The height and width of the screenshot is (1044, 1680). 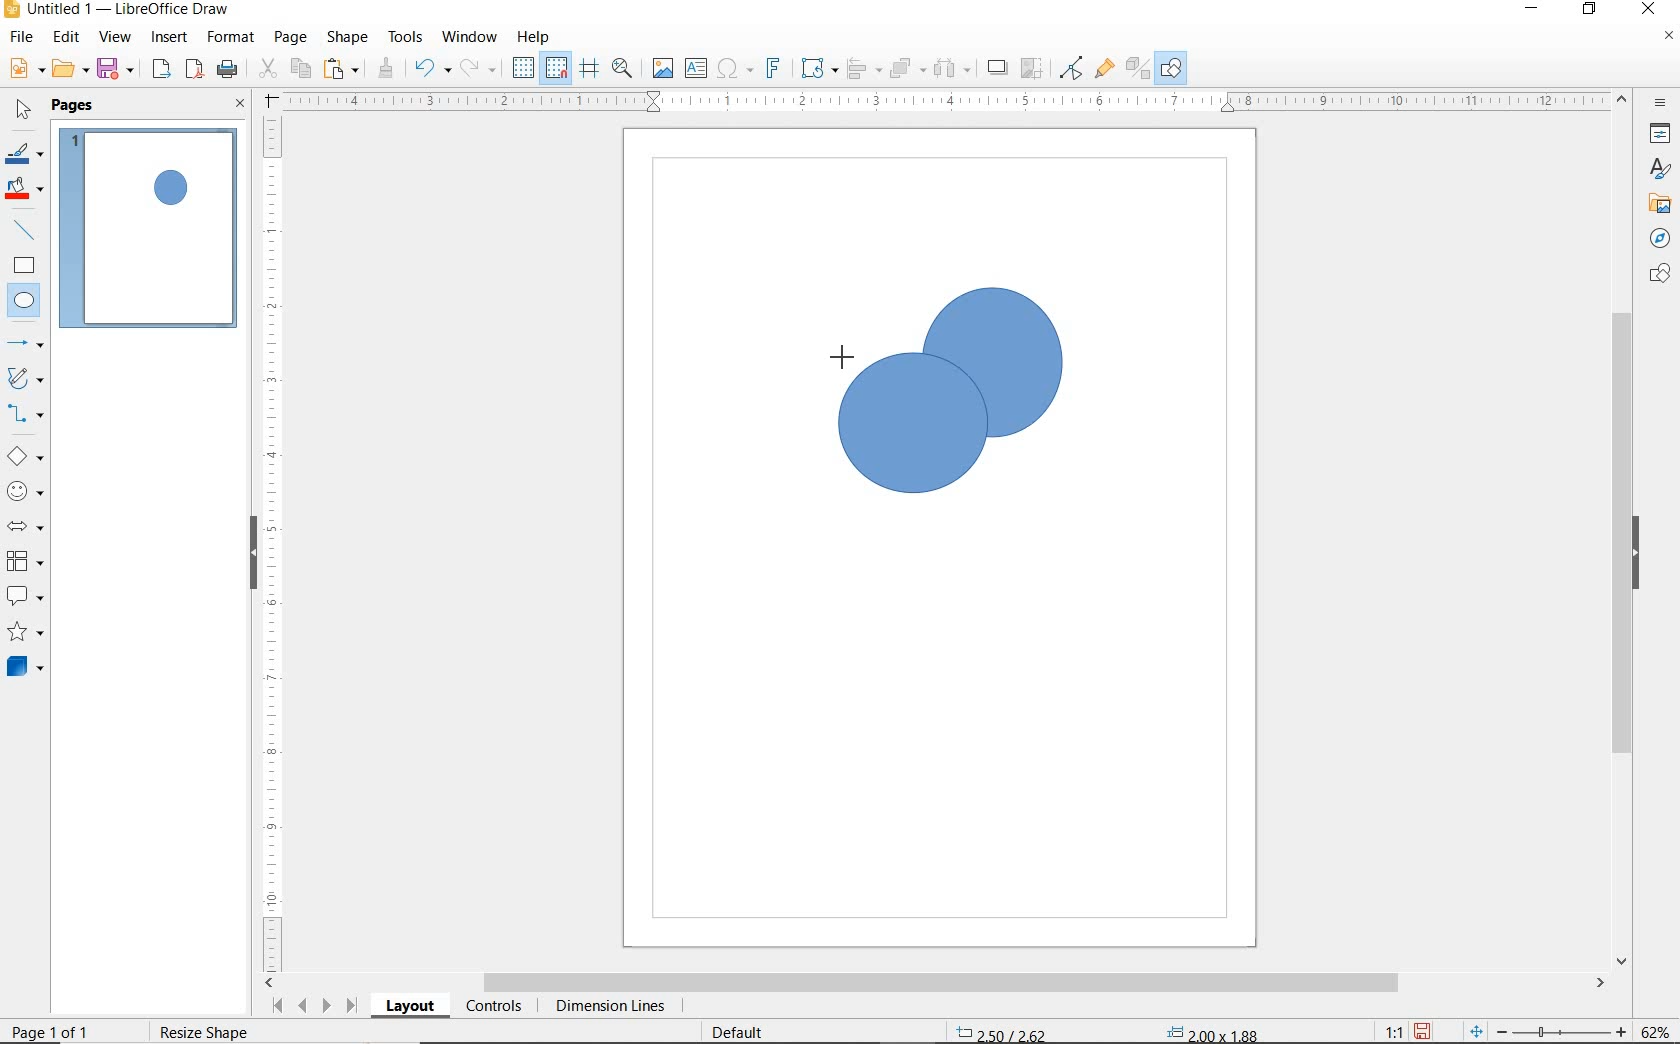 What do you see at coordinates (24, 69) in the screenshot?
I see `NEW` at bounding box center [24, 69].